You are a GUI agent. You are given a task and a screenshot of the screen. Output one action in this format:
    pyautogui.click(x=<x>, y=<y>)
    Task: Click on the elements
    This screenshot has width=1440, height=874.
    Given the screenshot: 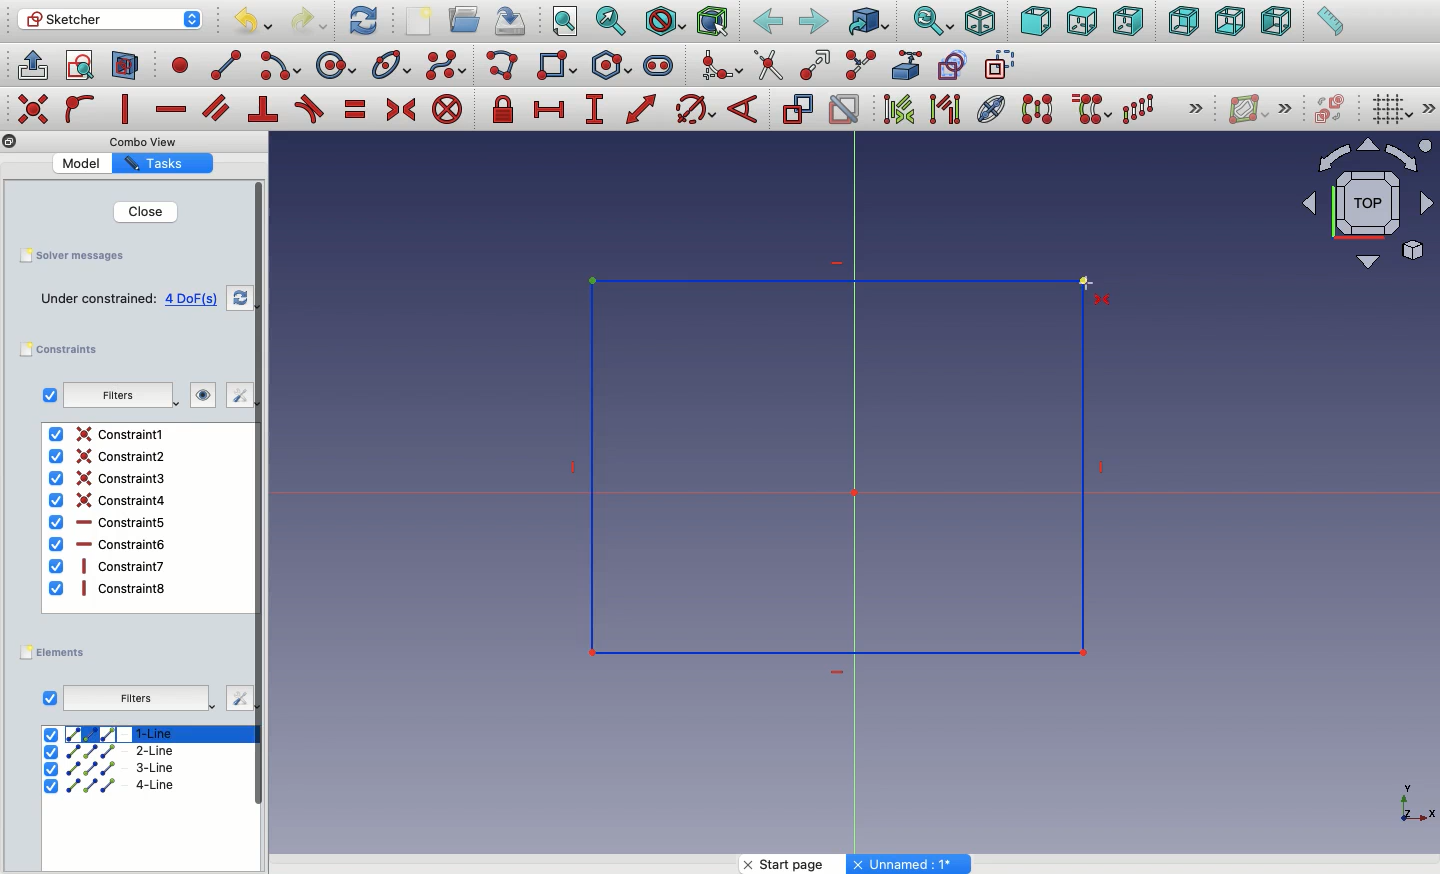 What is the action you would take?
    pyautogui.click(x=56, y=653)
    